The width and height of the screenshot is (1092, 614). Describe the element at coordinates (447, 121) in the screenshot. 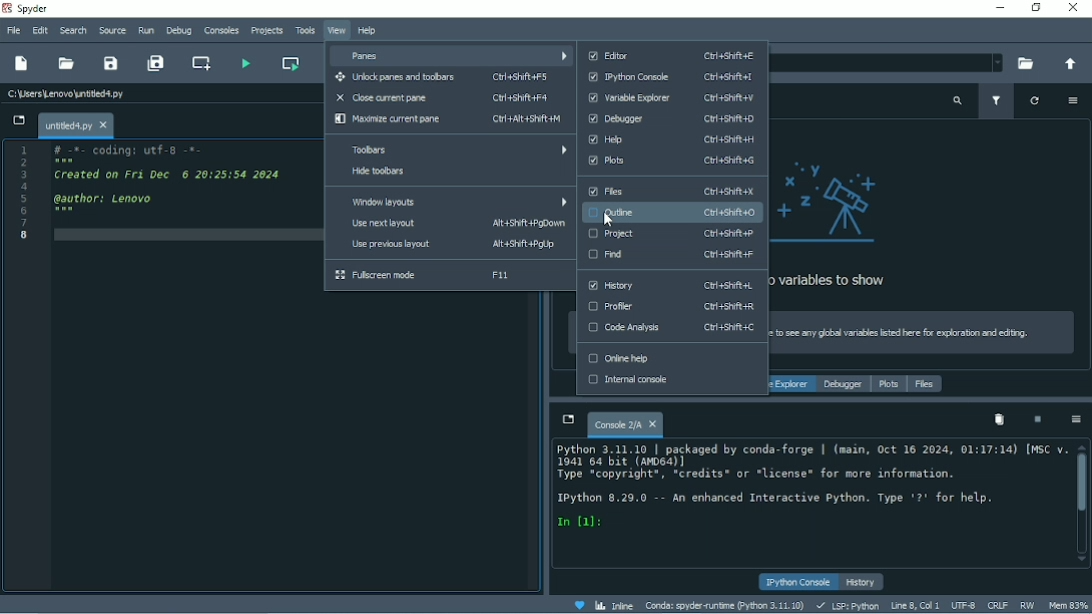

I see `Maximize current pane` at that location.